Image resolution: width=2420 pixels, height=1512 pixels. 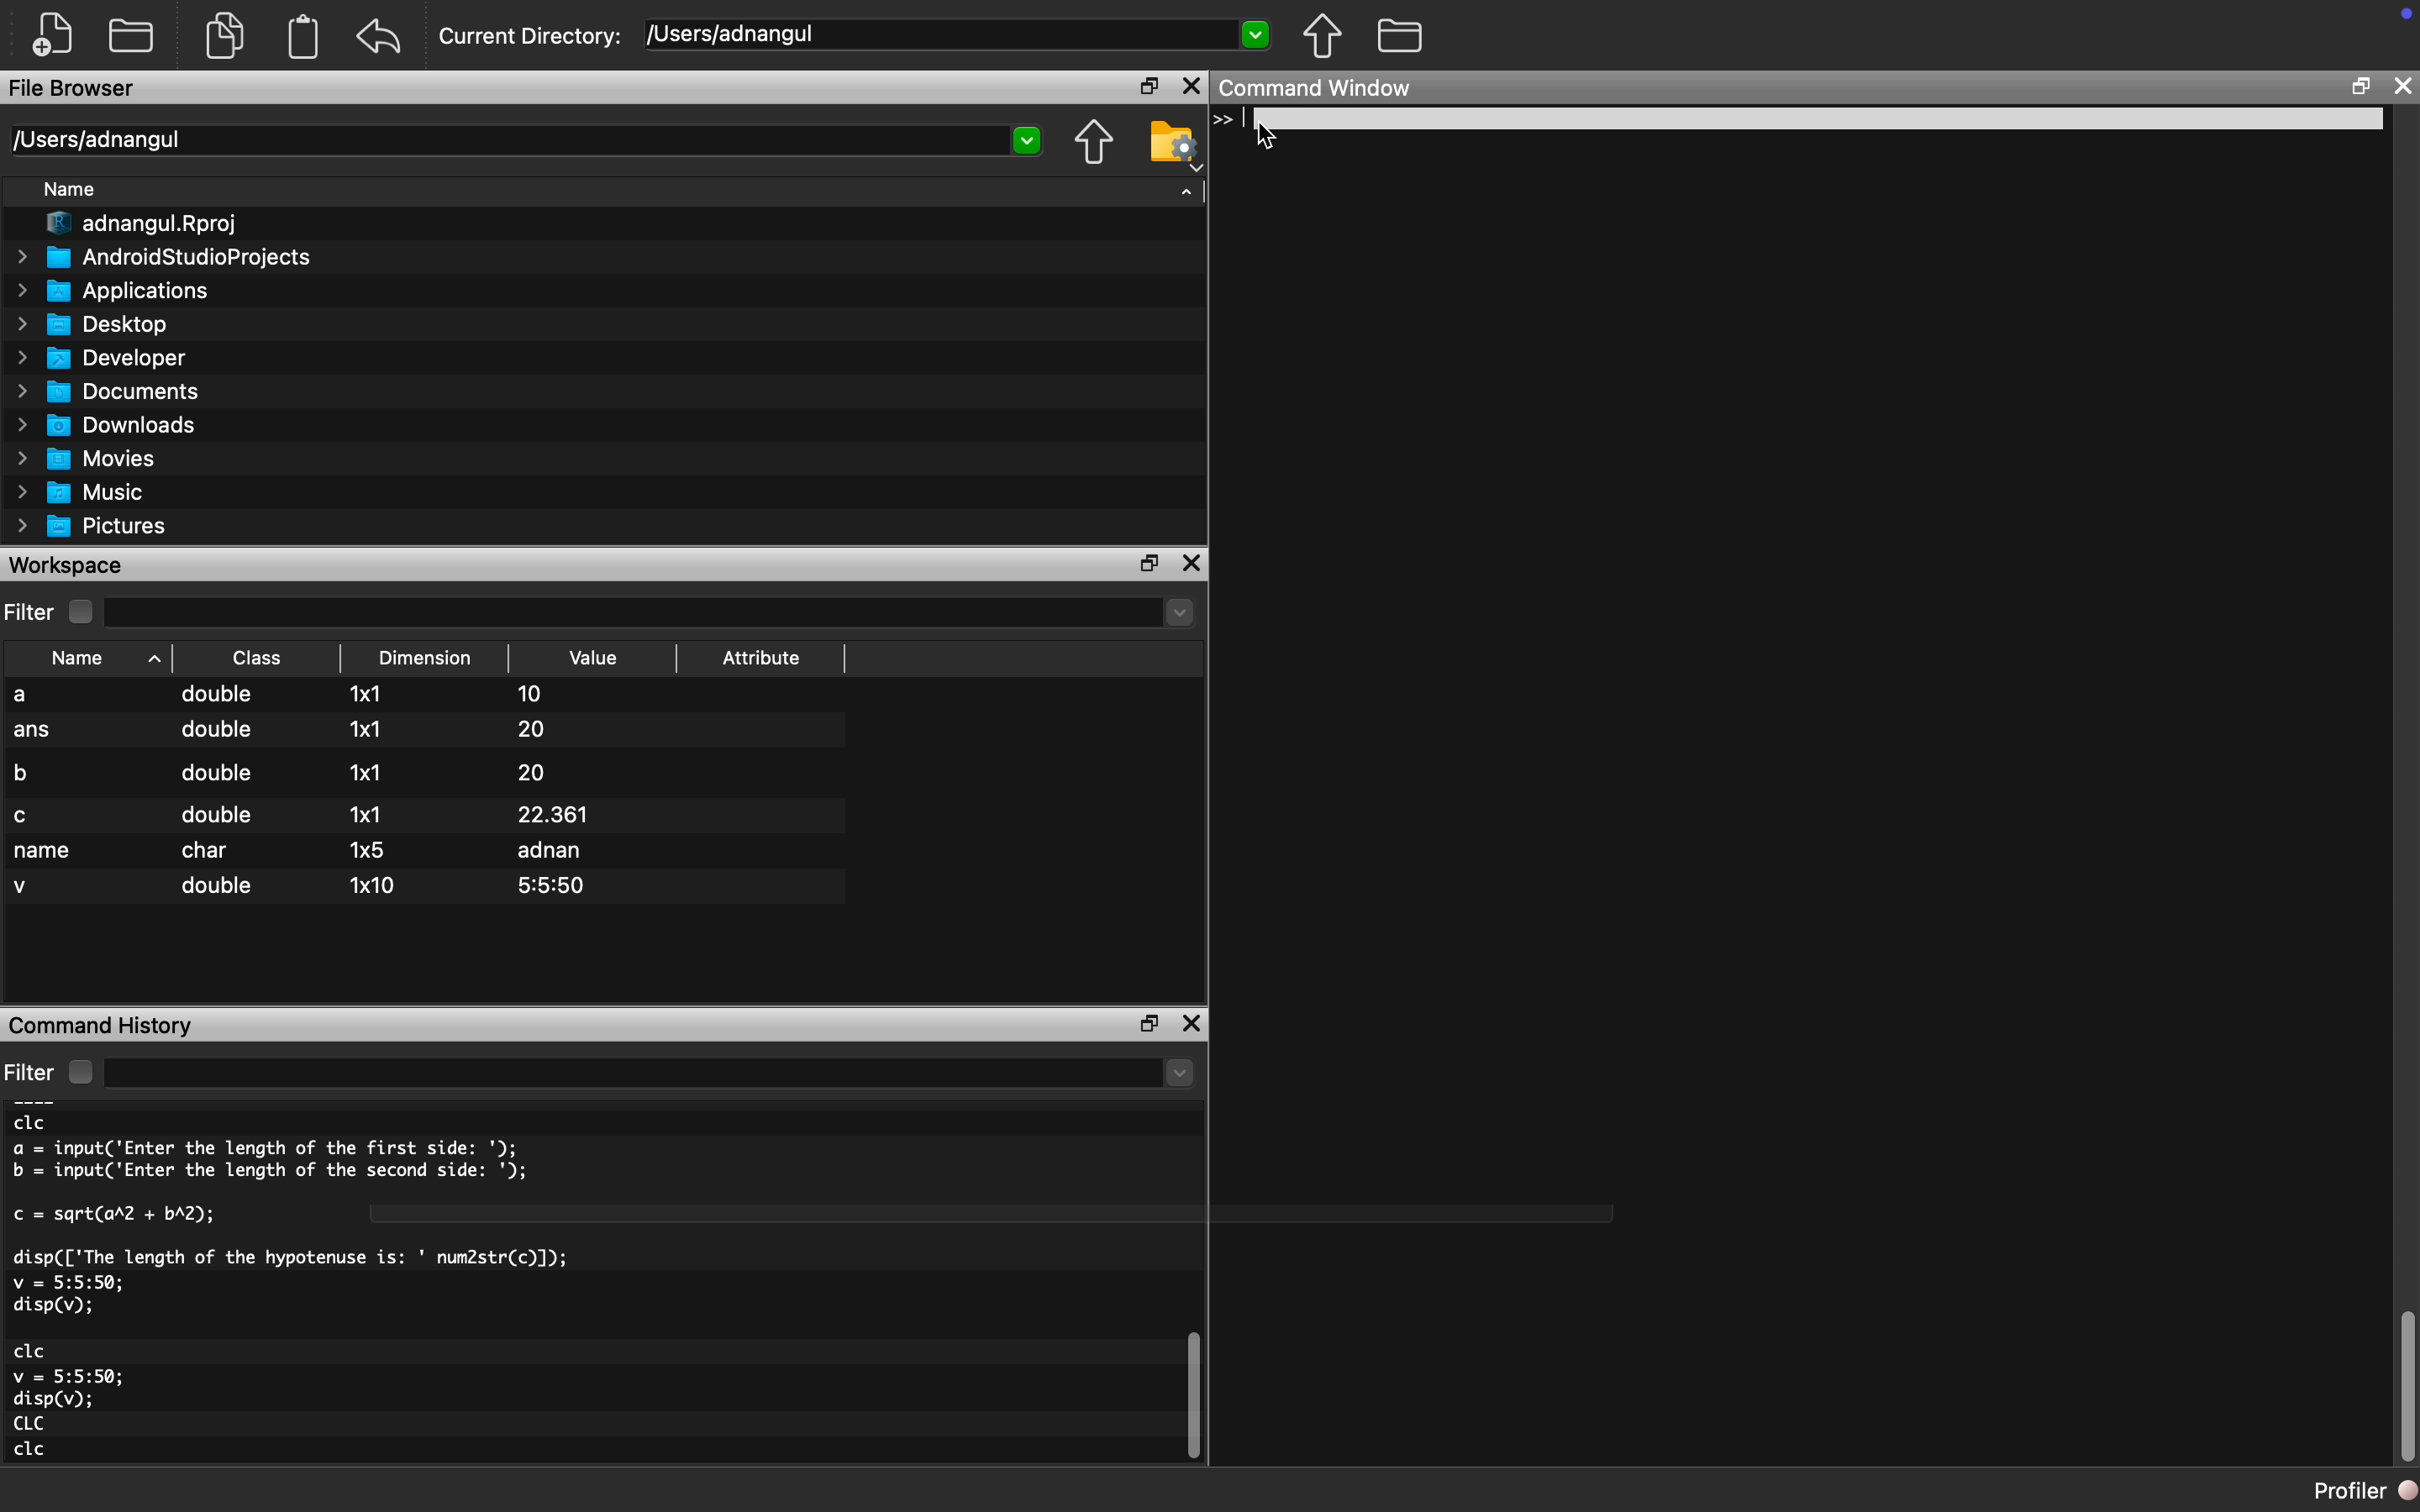 I want to click on Workspace, so click(x=77, y=565).